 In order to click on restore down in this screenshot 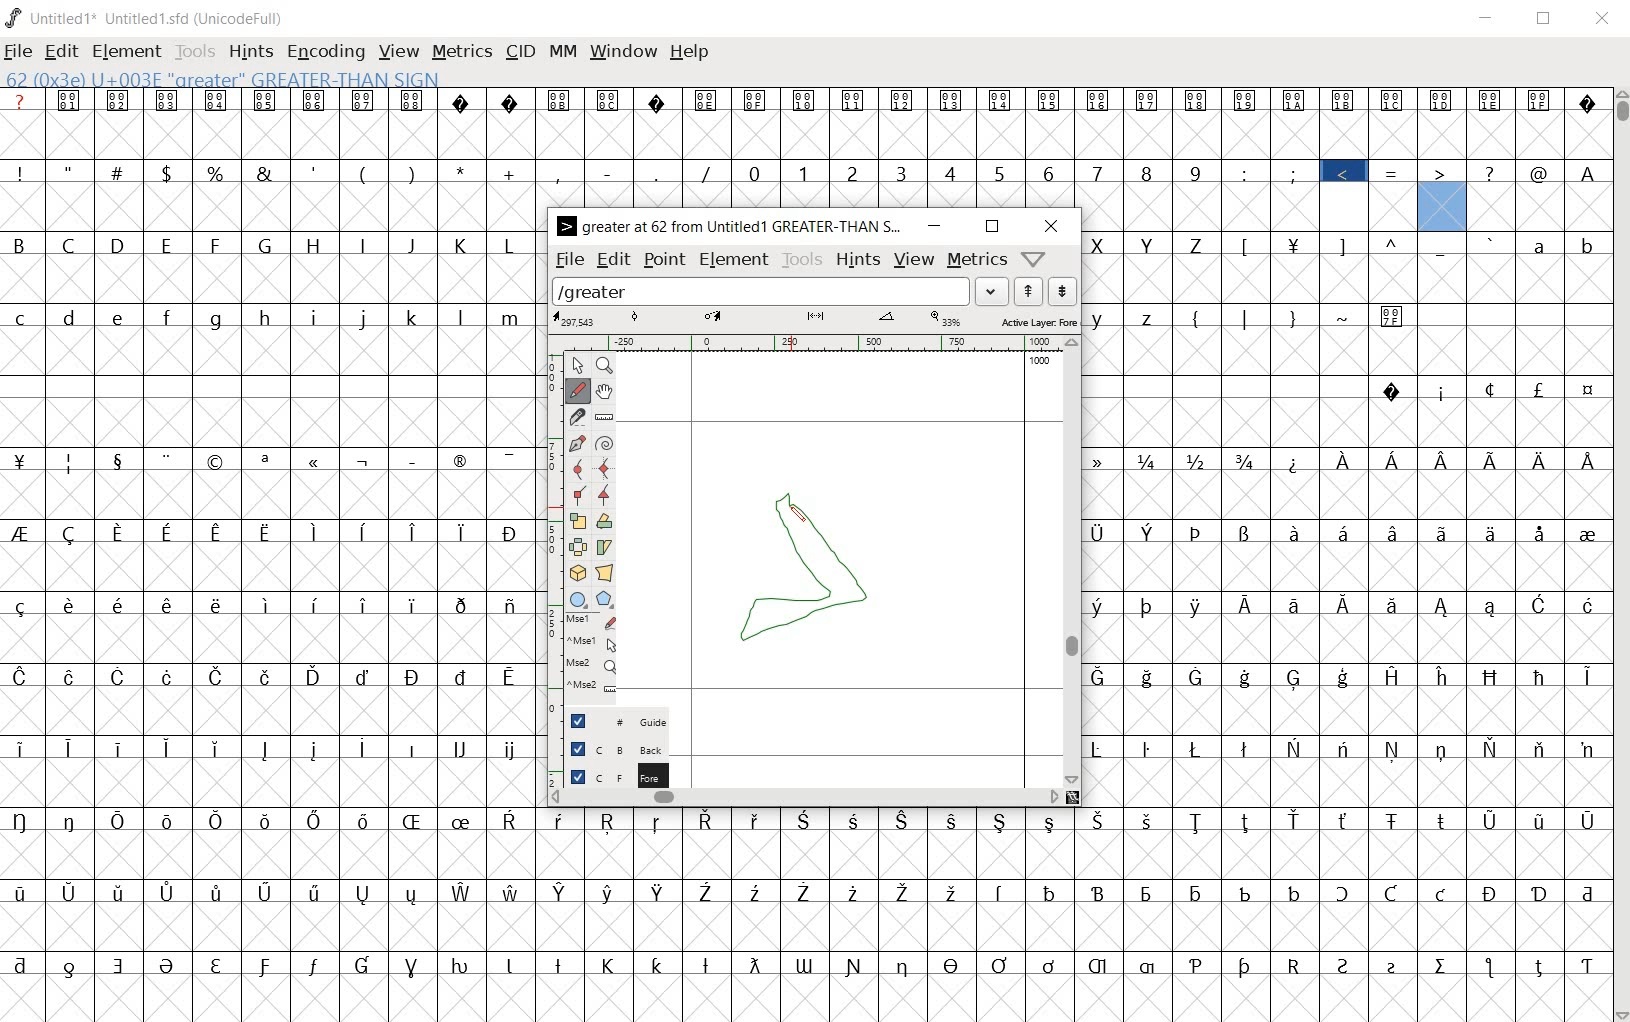, I will do `click(1545, 18)`.